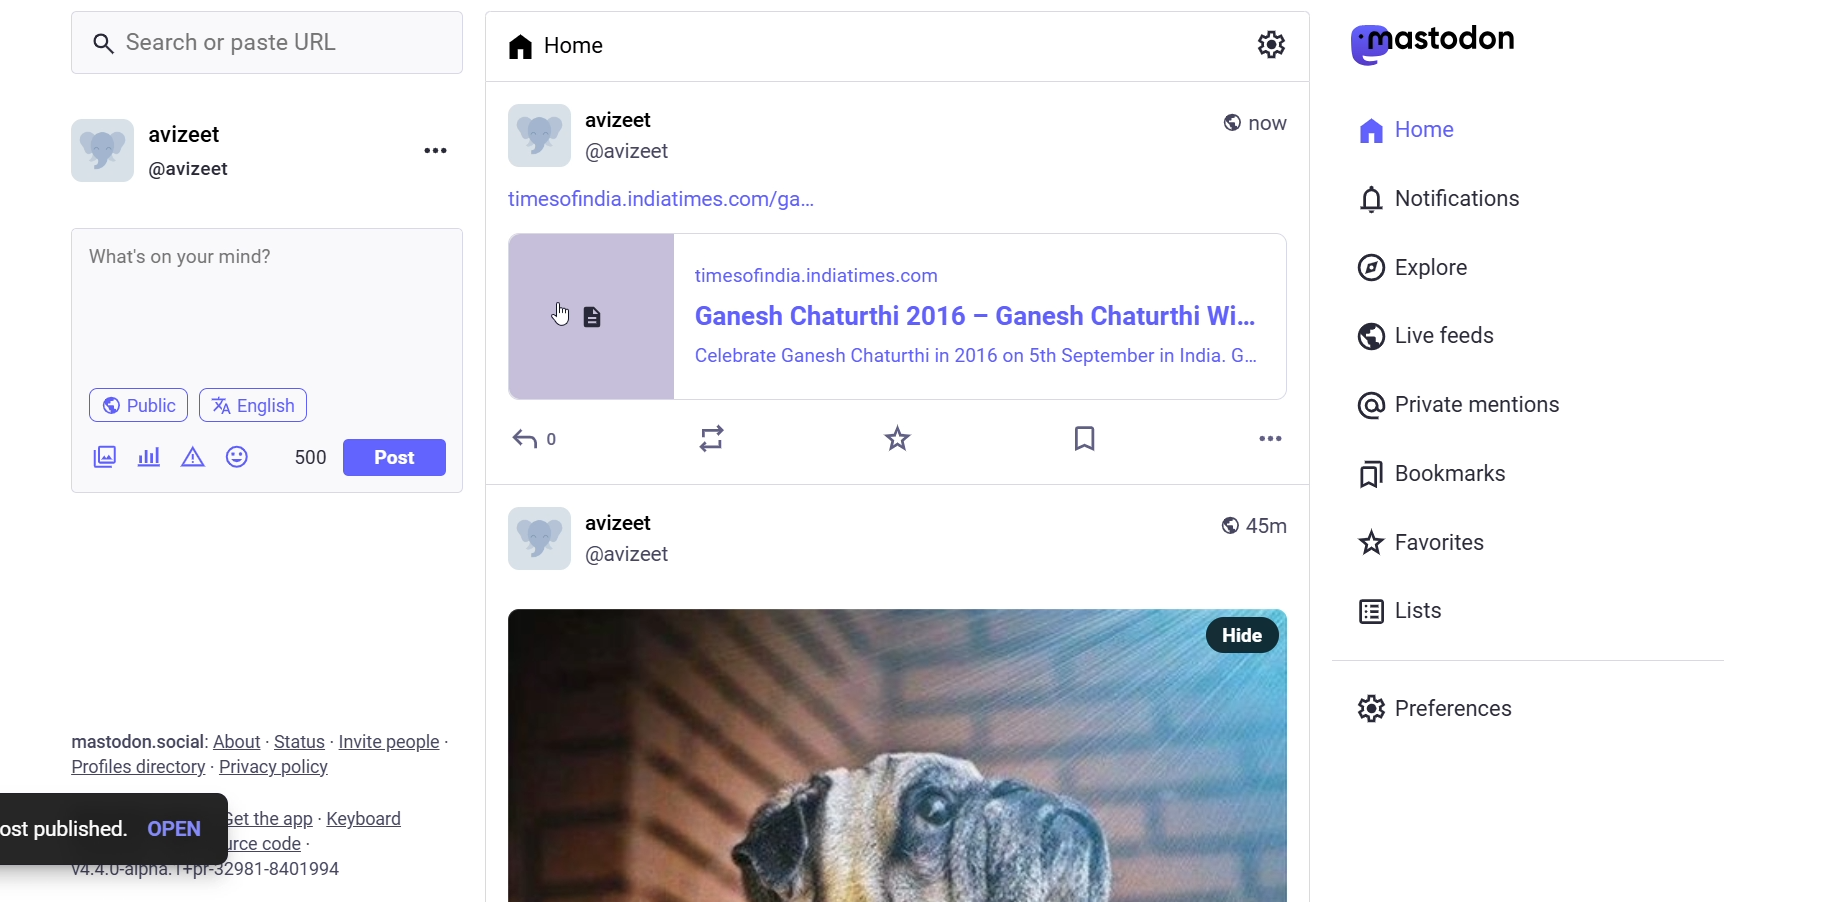 Image resolution: width=1844 pixels, height=902 pixels. What do you see at coordinates (141, 405) in the screenshot?
I see ` Public` at bounding box center [141, 405].